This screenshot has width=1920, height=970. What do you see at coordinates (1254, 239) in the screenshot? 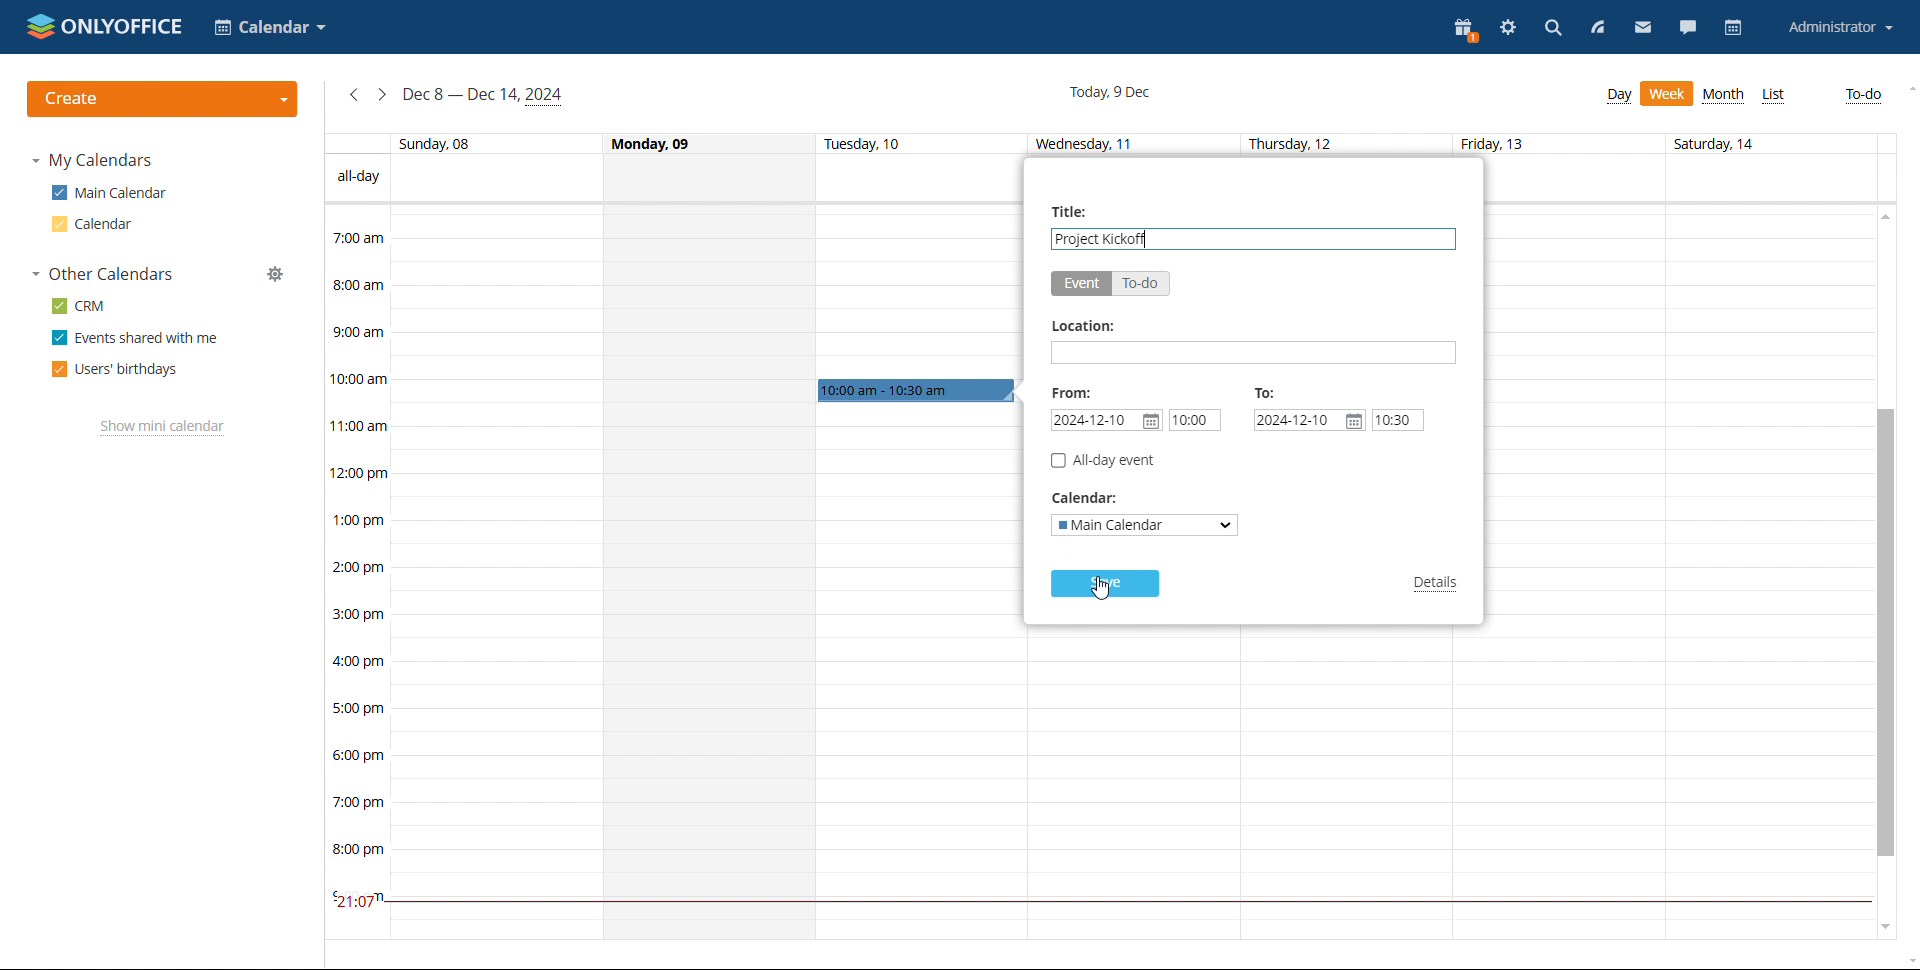
I see `title` at bounding box center [1254, 239].